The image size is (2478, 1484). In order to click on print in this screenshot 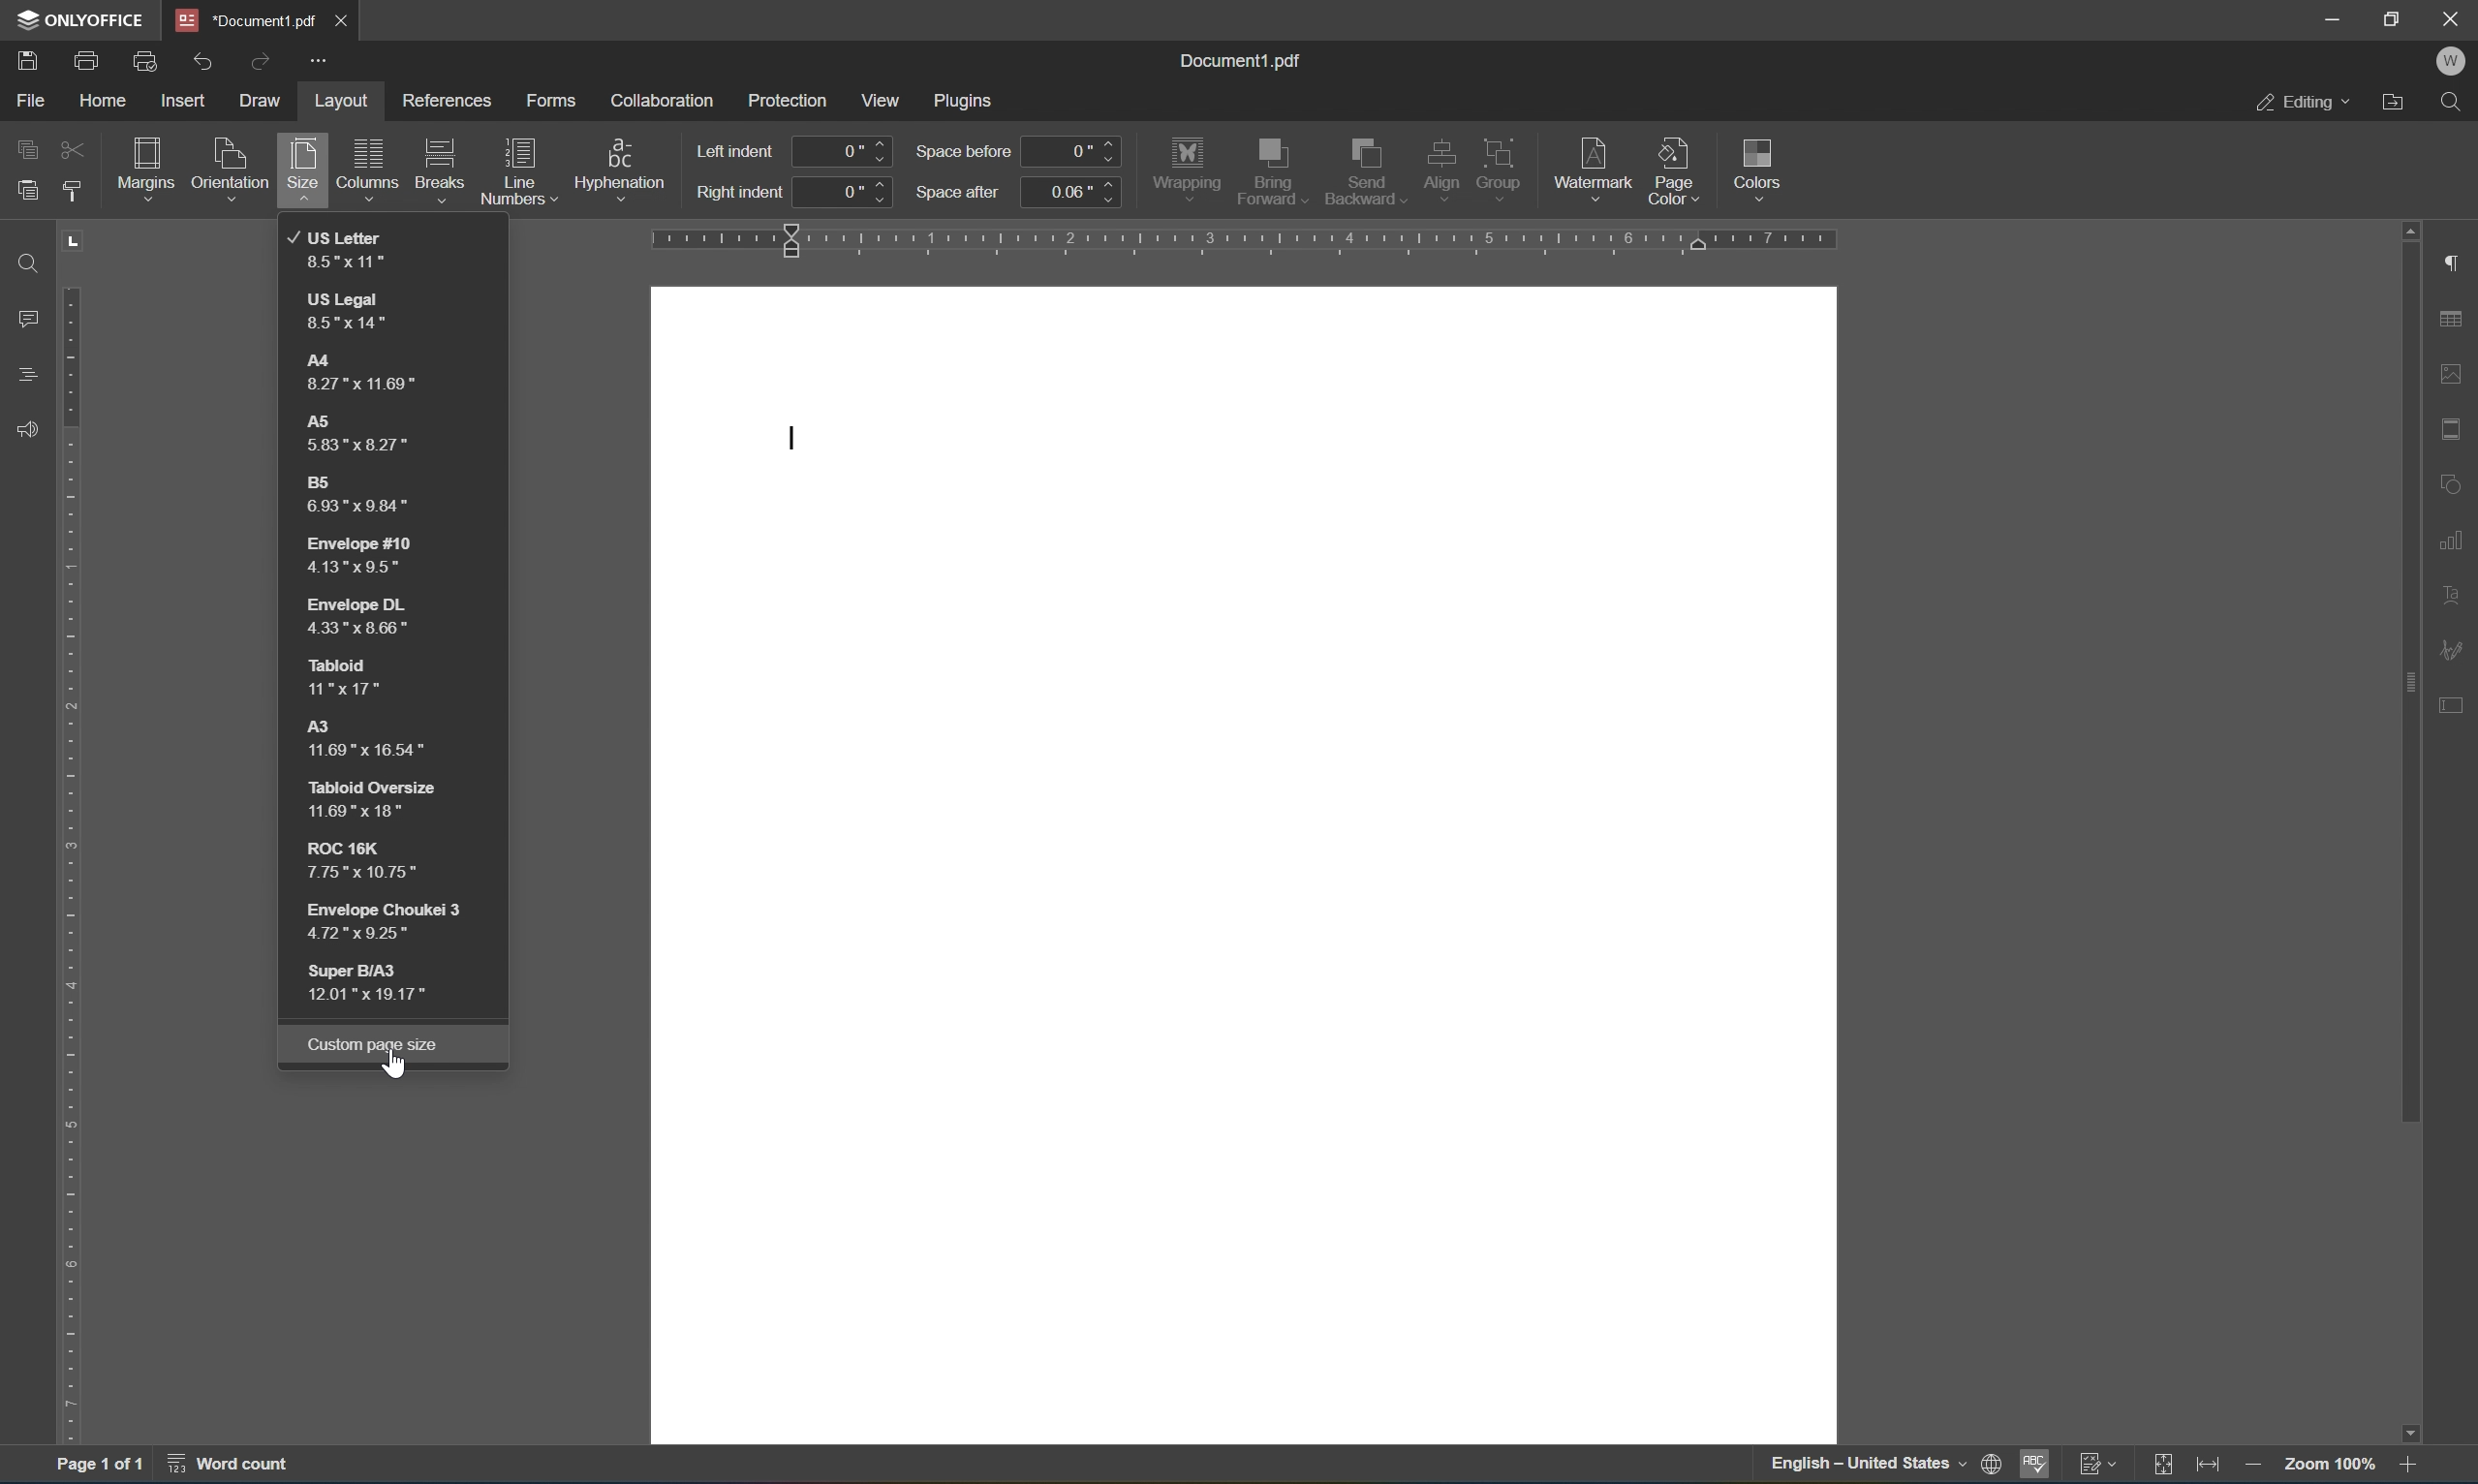, I will do `click(87, 57)`.